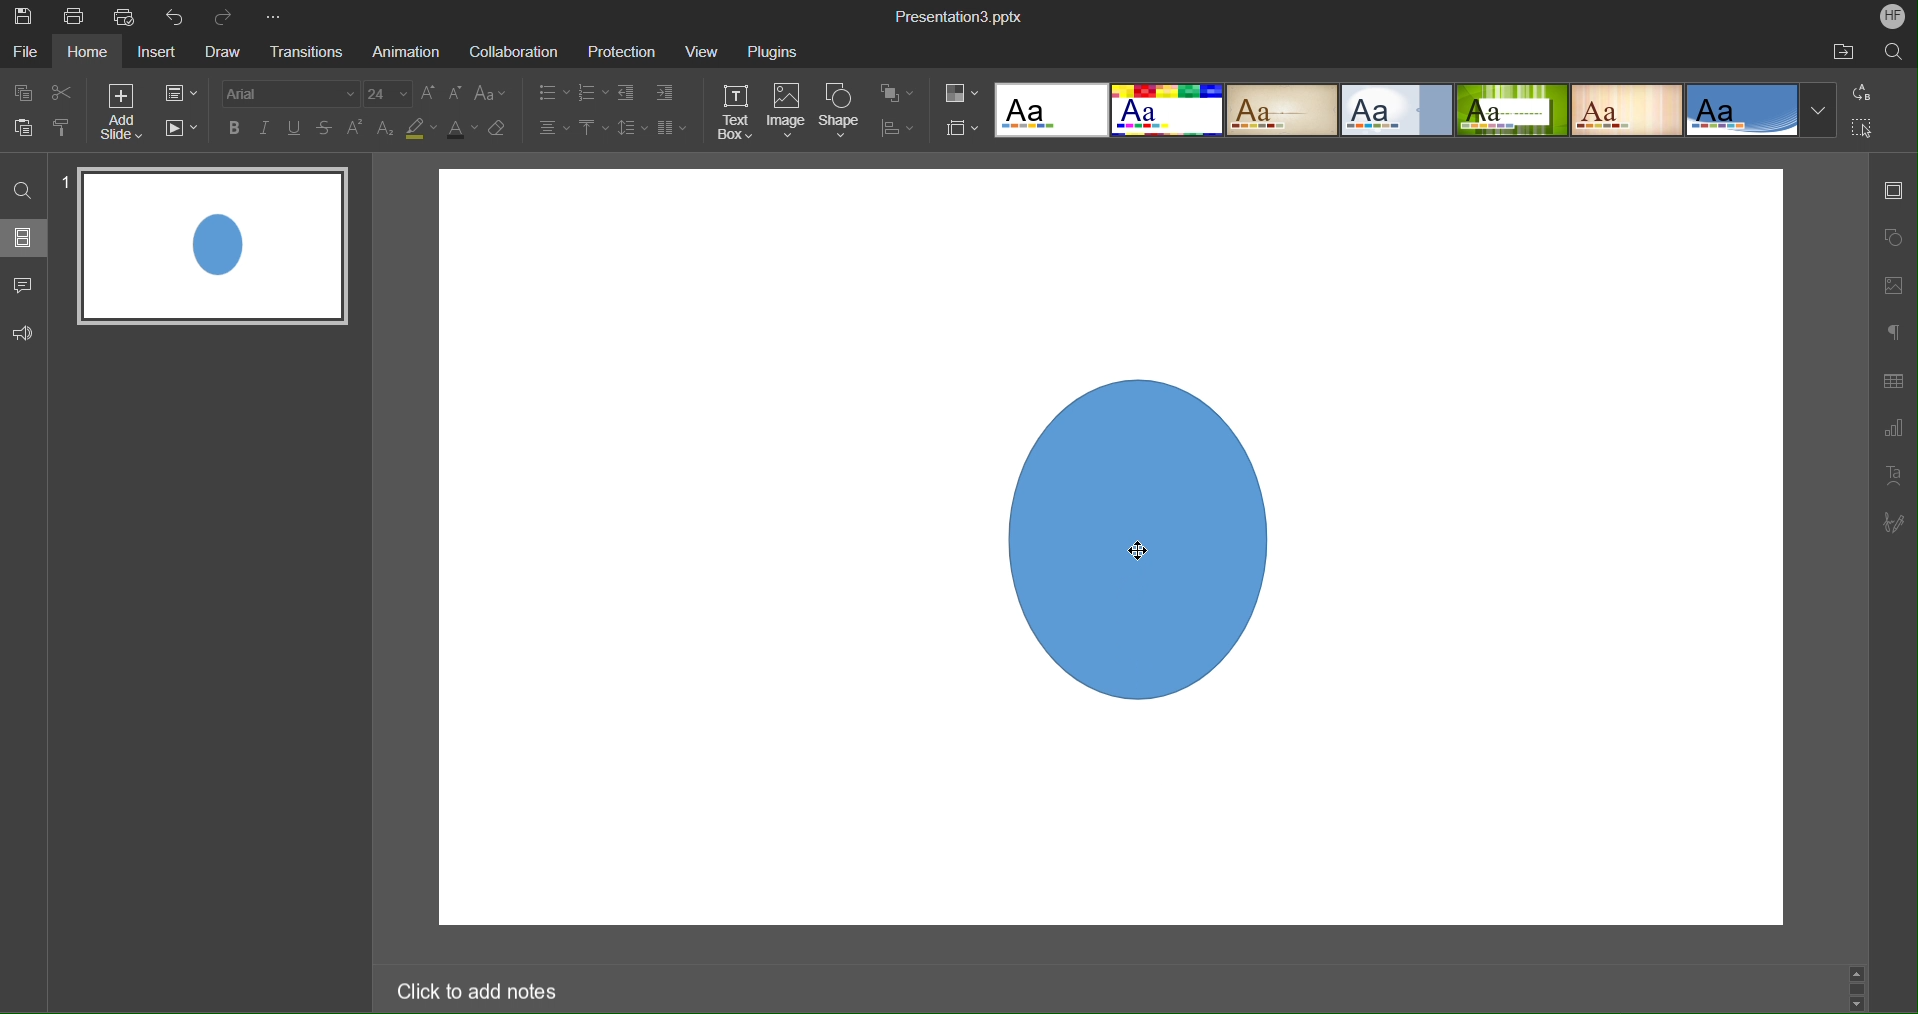 This screenshot has height=1014, width=1918. What do you see at coordinates (1893, 238) in the screenshot?
I see `Shape Settings` at bounding box center [1893, 238].